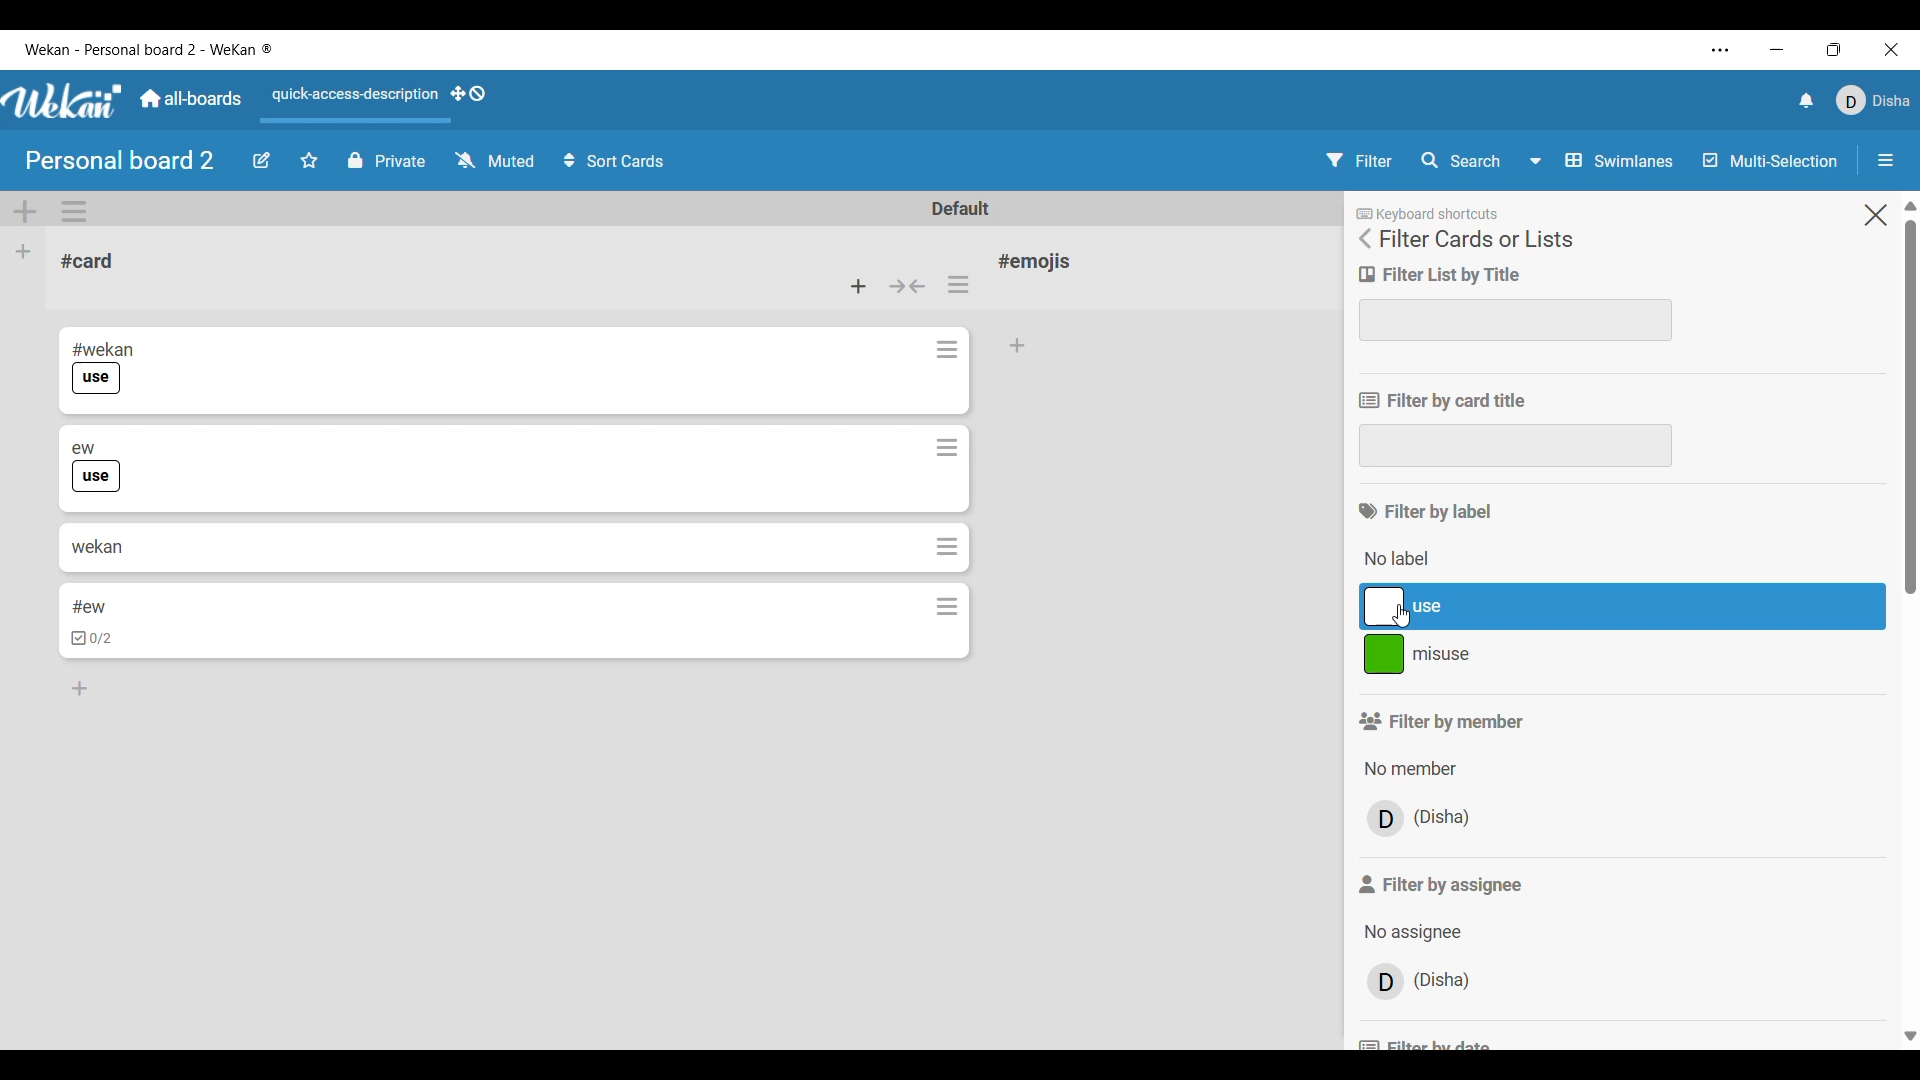  I want to click on Default, so click(959, 208).